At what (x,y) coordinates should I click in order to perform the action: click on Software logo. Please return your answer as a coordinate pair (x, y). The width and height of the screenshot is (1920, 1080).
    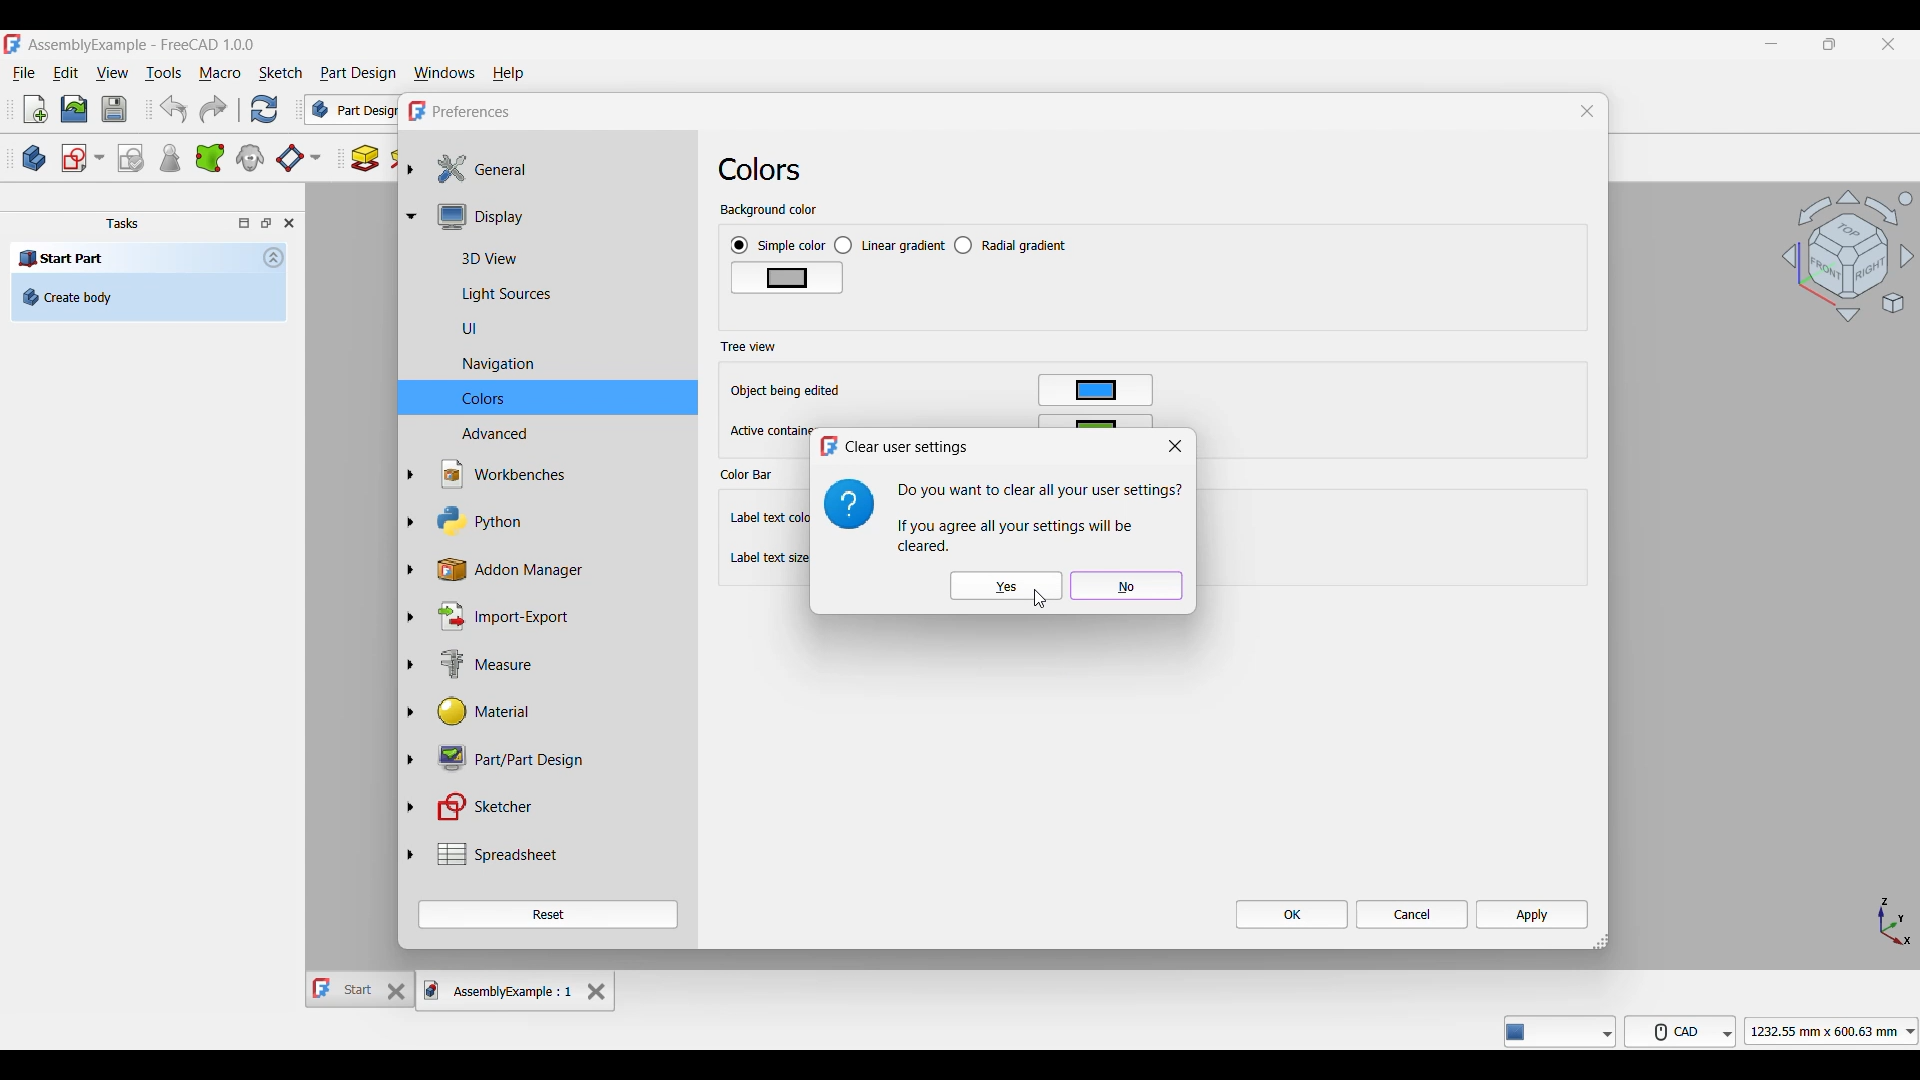
    Looking at the image, I should click on (828, 446).